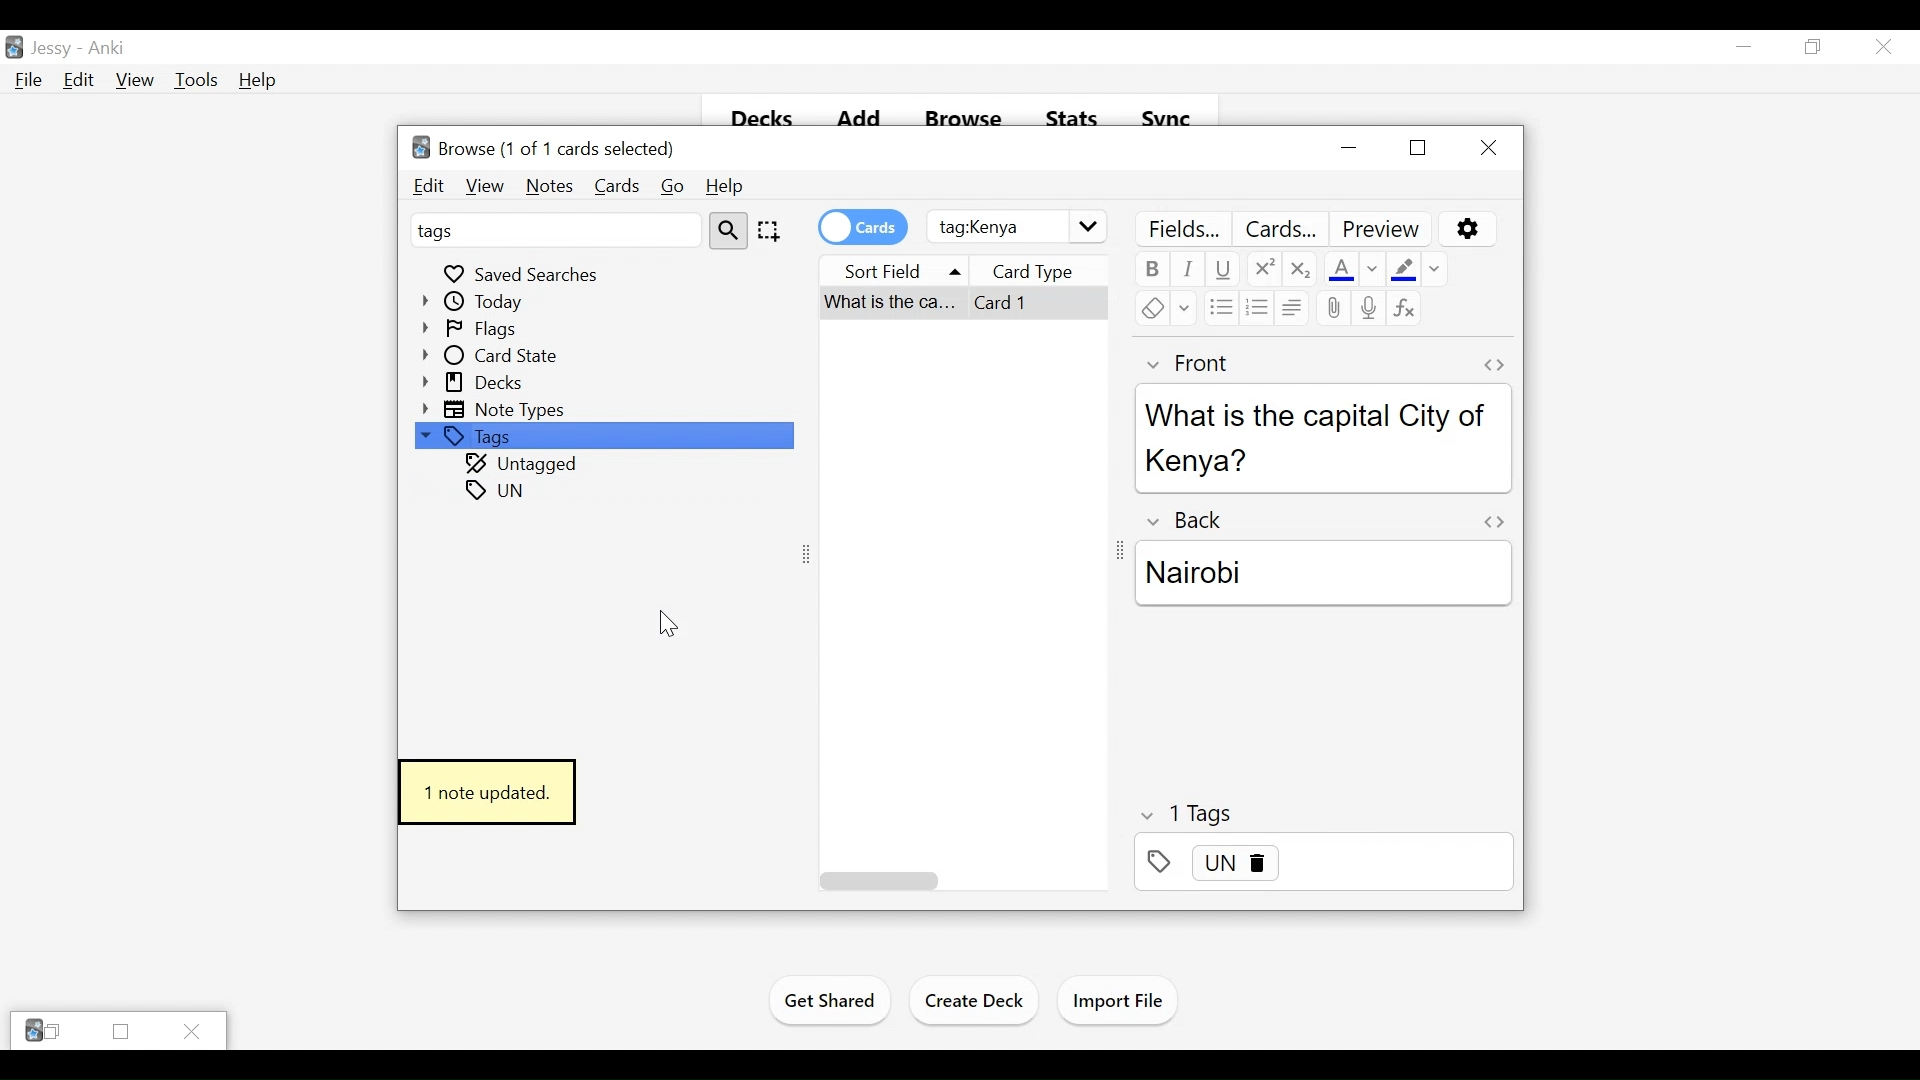 The width and height of the screenshot is (1920, 1080). What do you see at coordinates (1436, 267) in the screenshot?
I see `Select Formatting to Remove` at bounding box center [1436, 267].